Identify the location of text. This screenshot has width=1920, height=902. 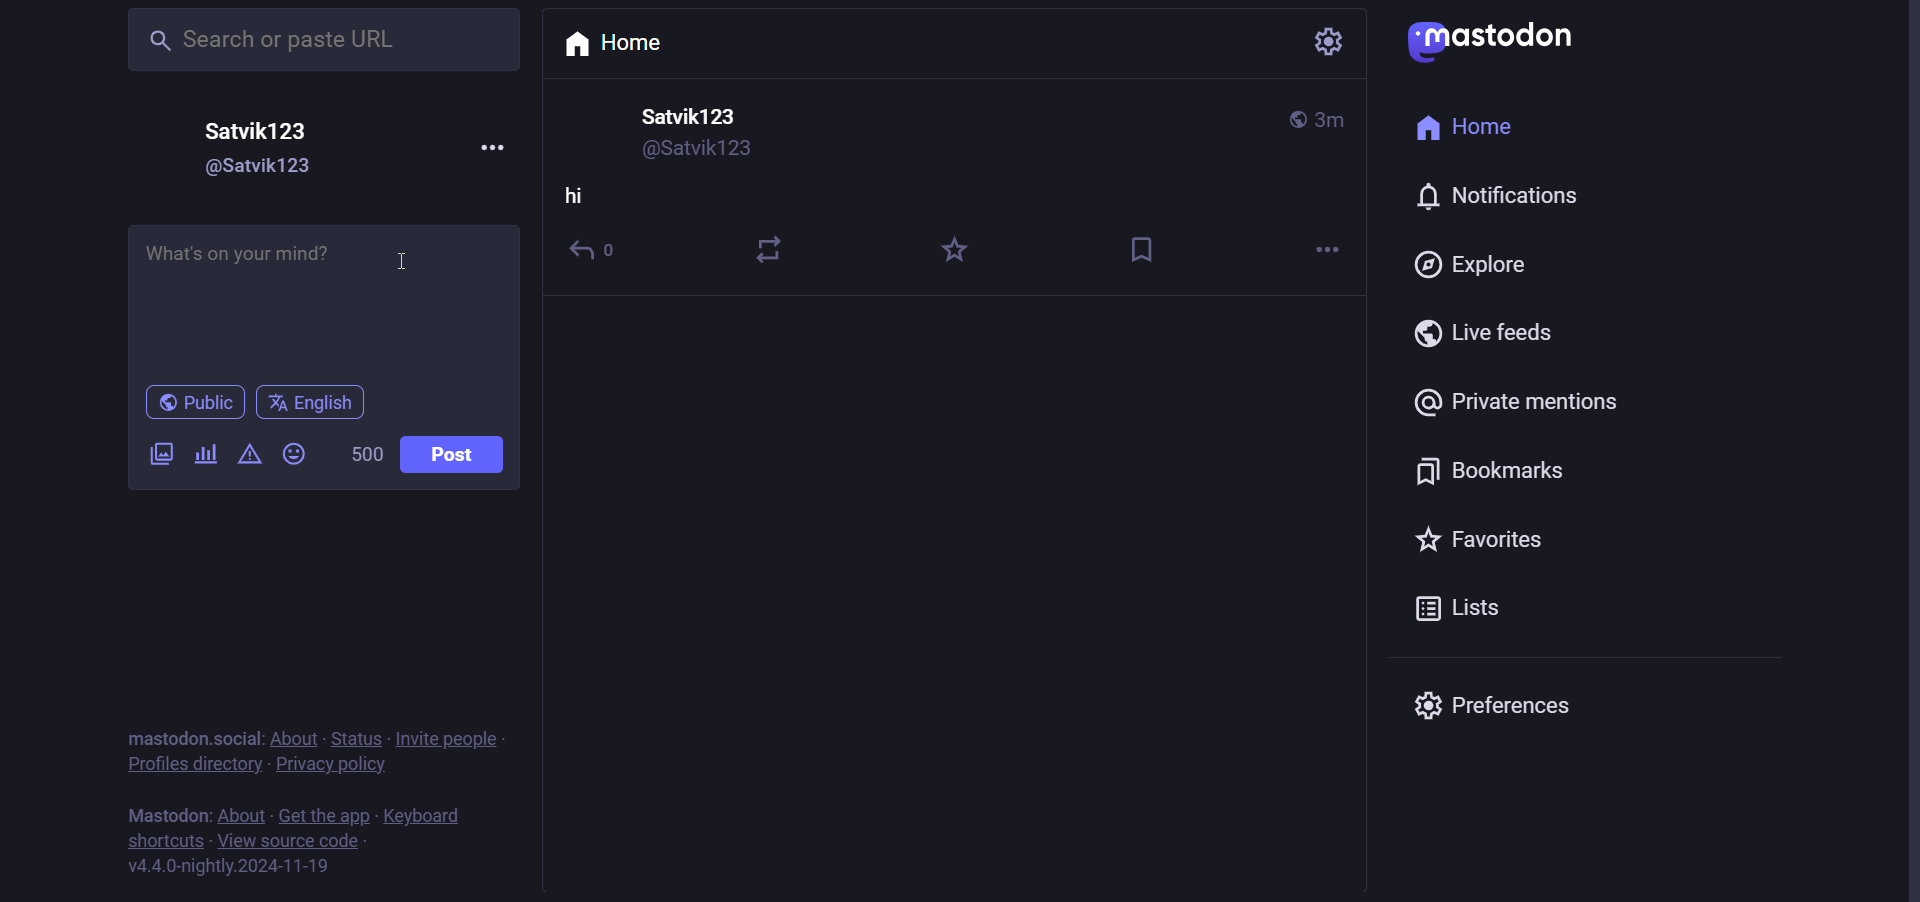
(168, 738).